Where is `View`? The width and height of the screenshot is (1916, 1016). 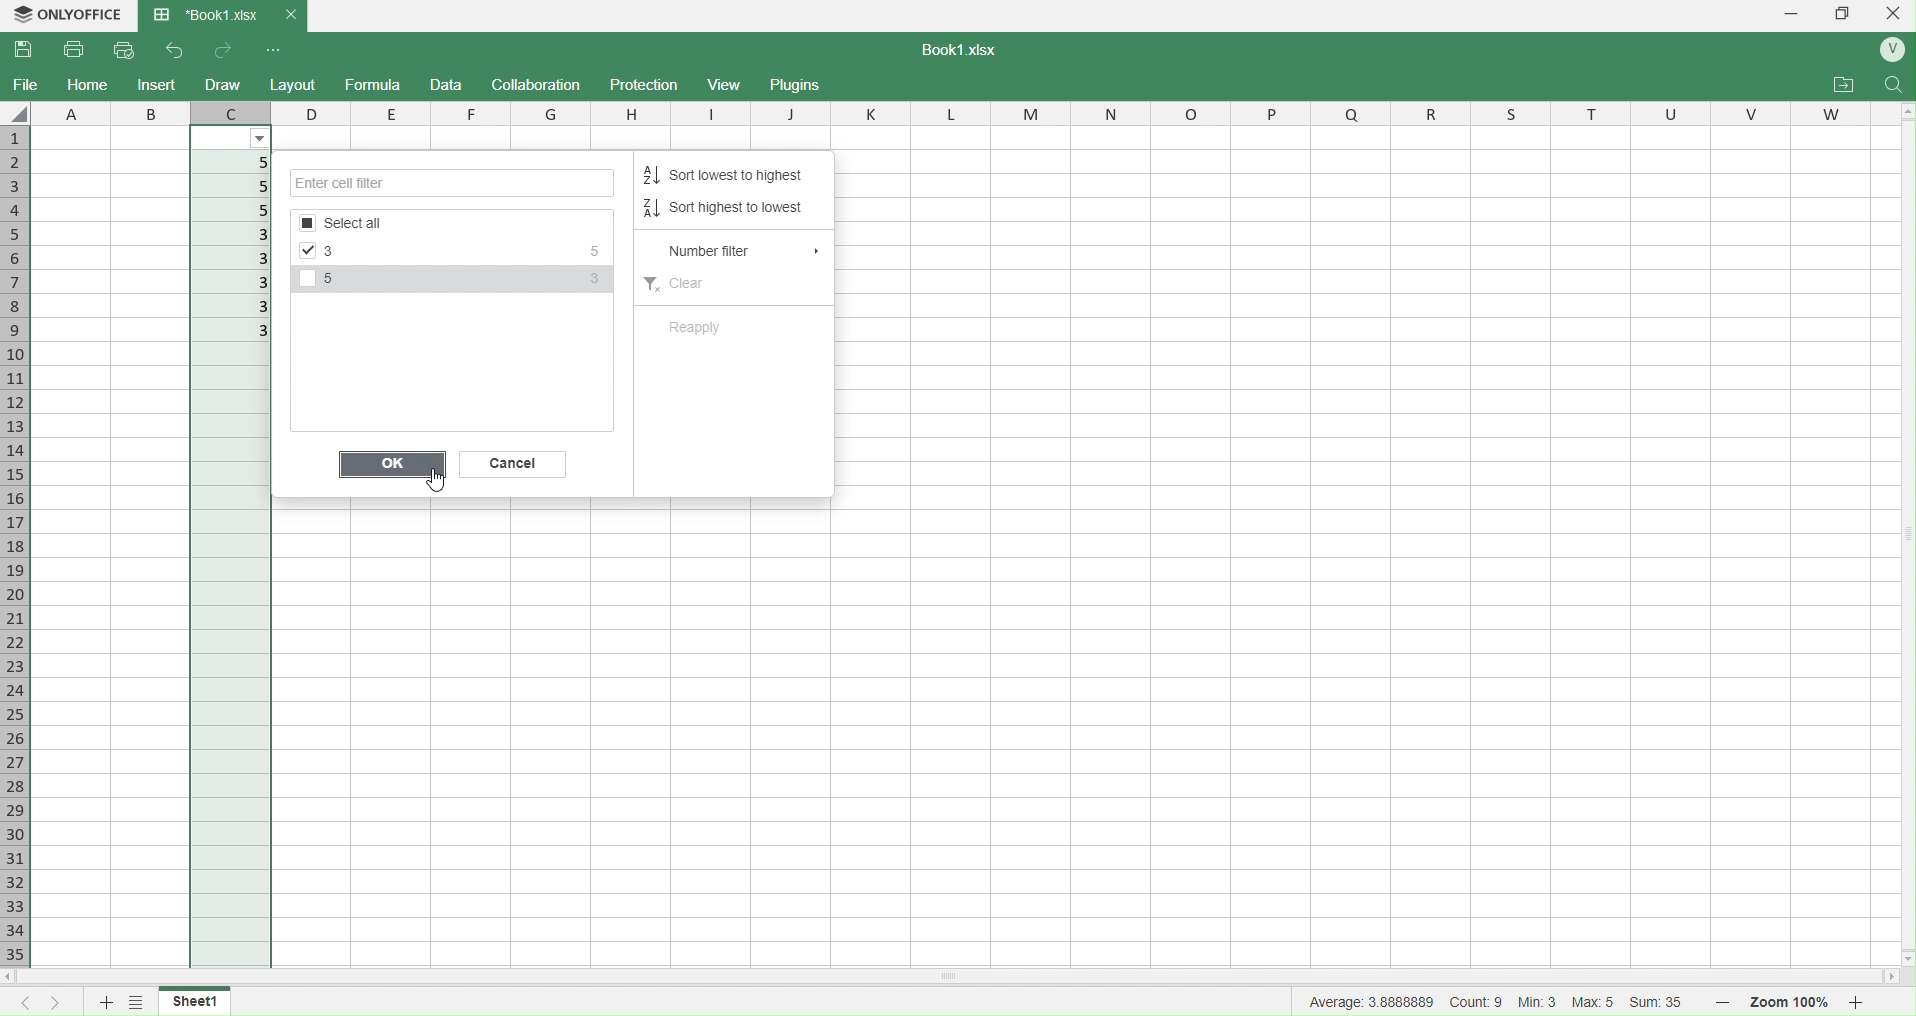 View is located at coordinates (728, 84).